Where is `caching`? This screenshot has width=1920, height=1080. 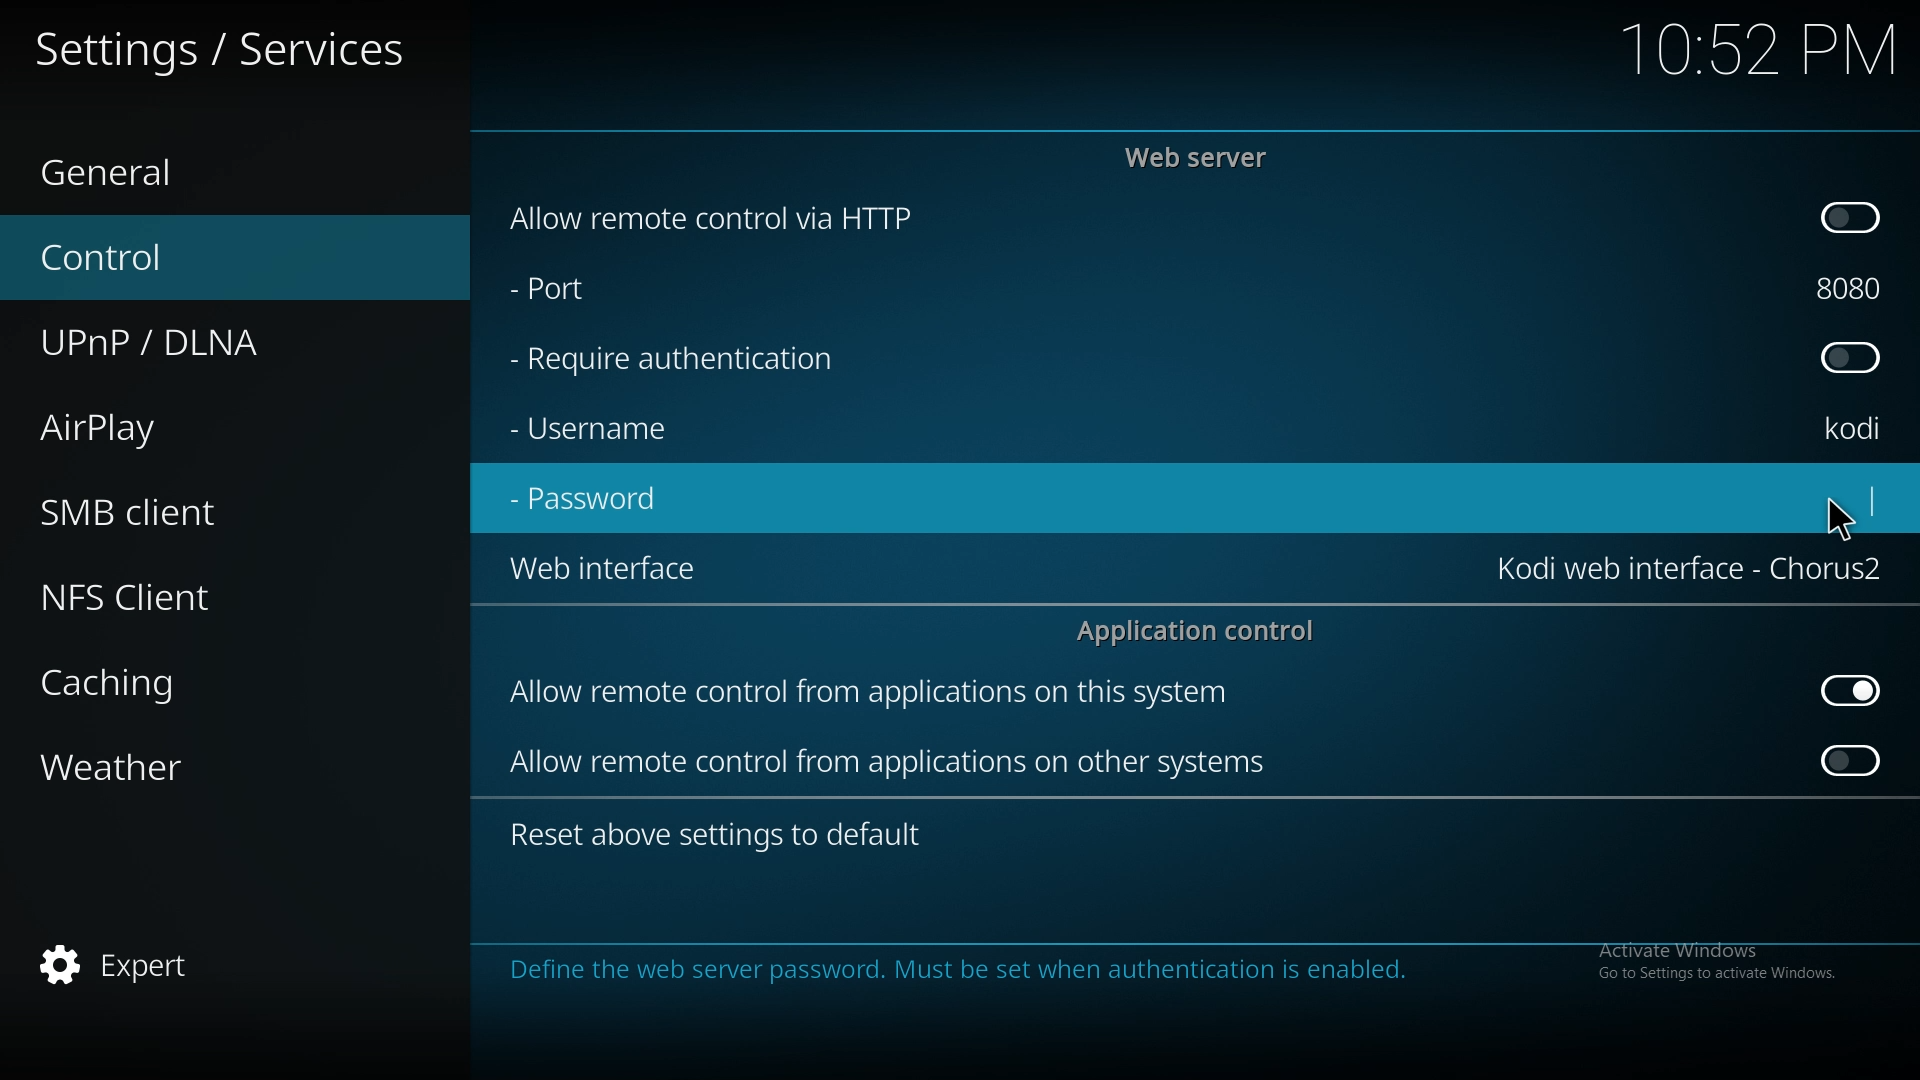
caching is located at coordinates (204, 678).